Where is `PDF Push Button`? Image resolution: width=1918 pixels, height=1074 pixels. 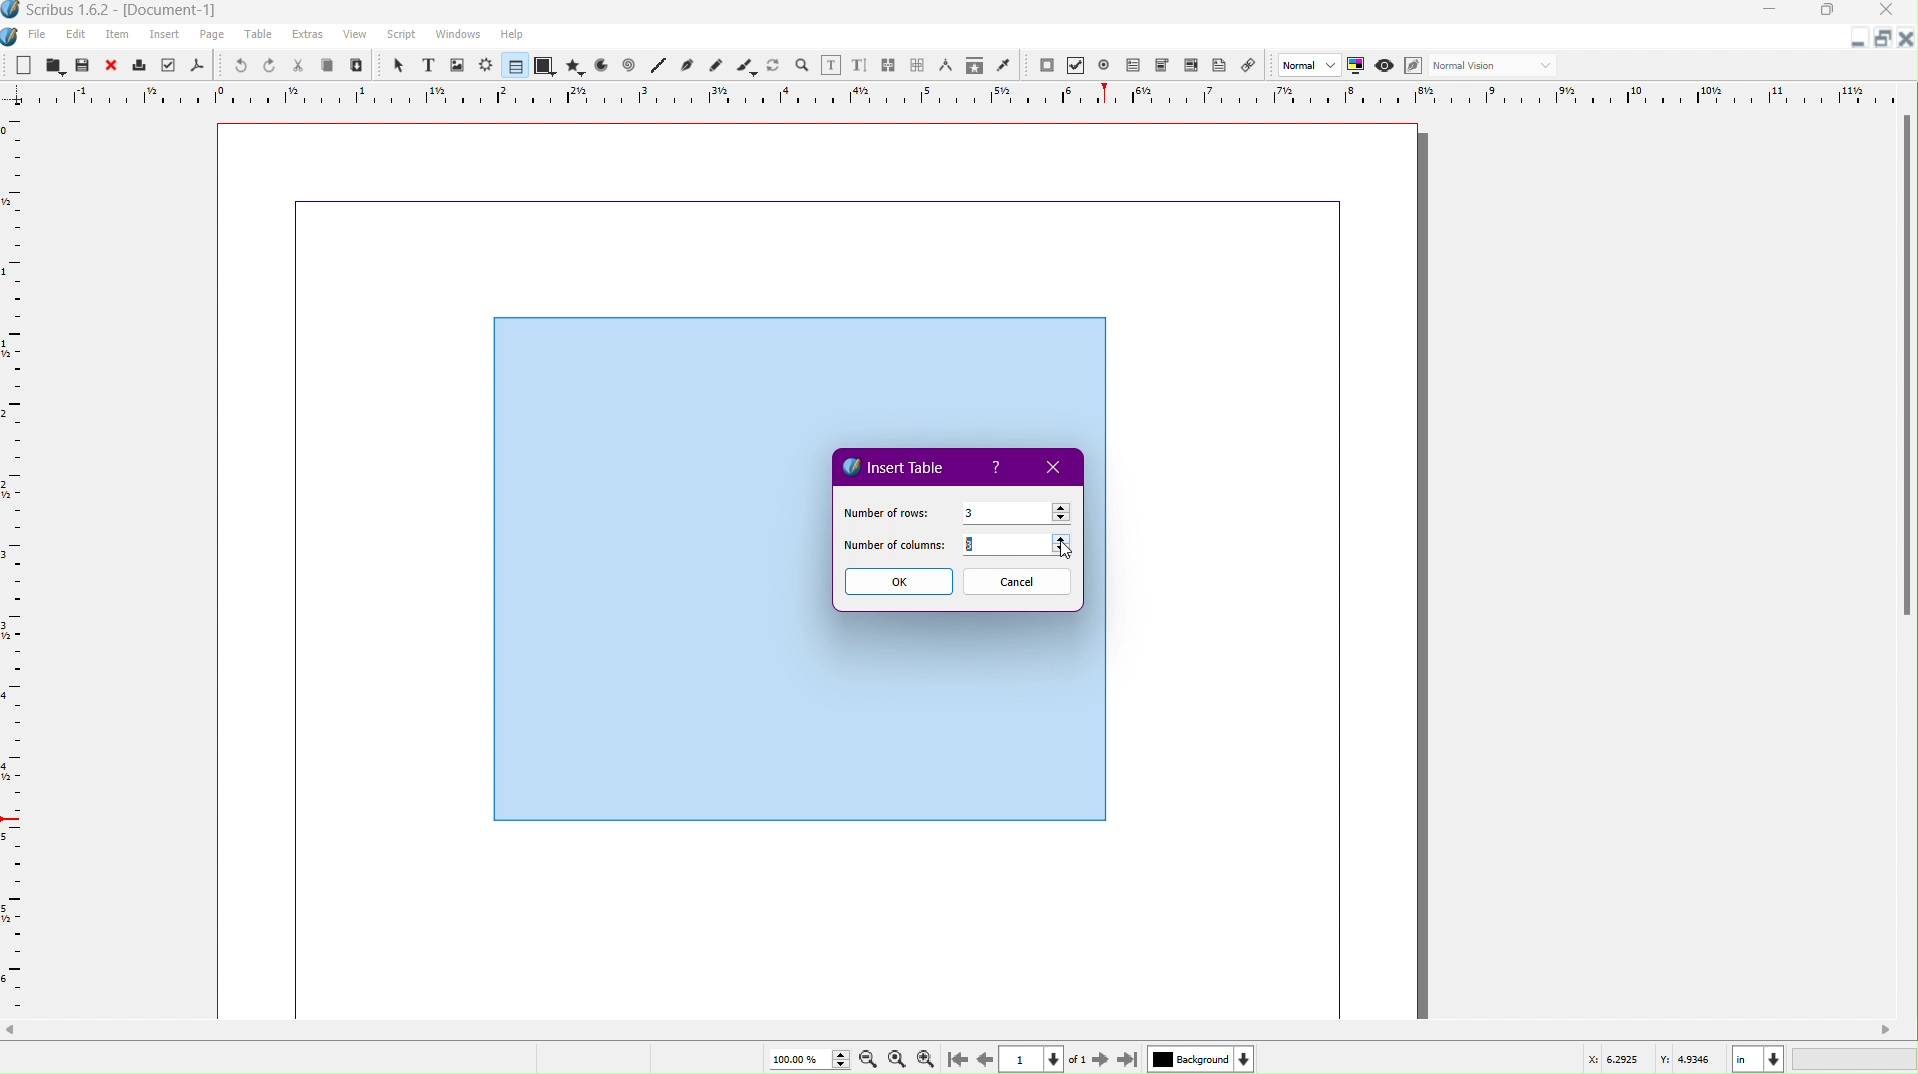 PDF Push Button is located at coordinates (1046, 66).